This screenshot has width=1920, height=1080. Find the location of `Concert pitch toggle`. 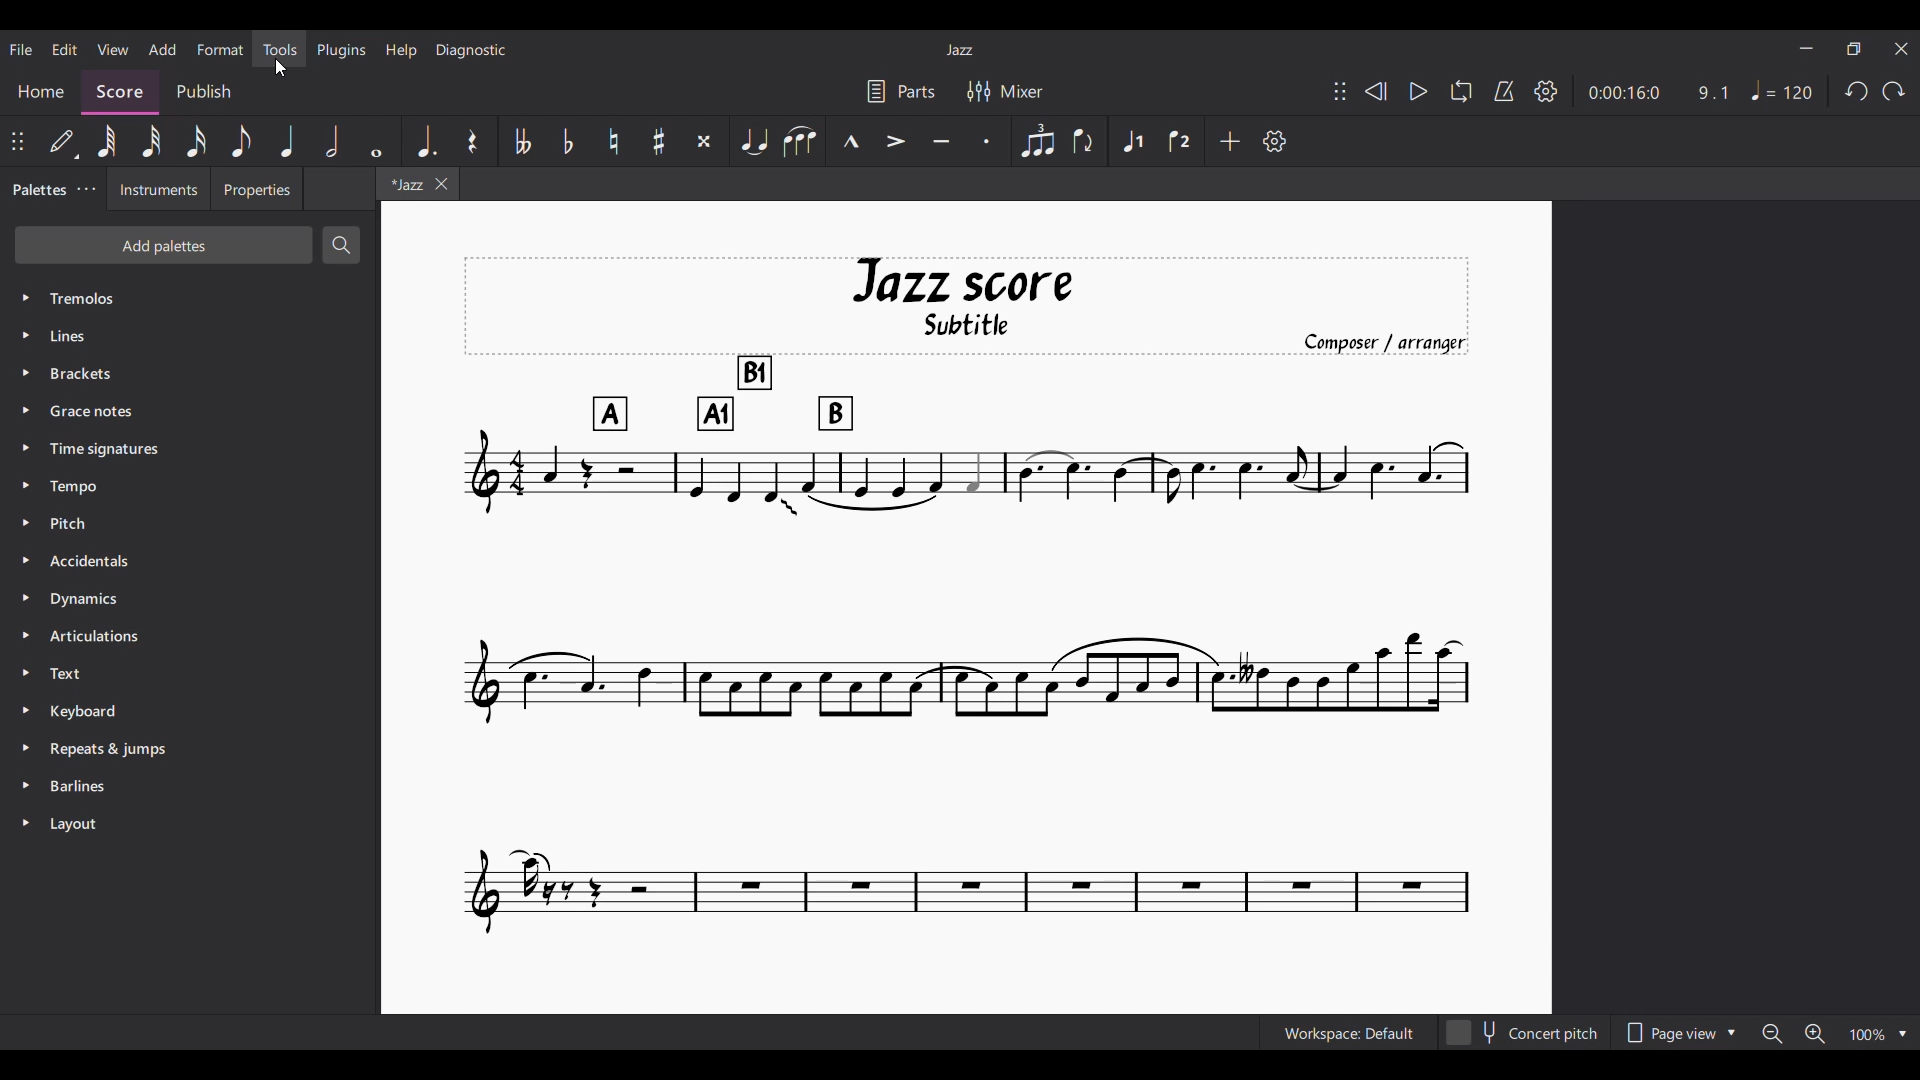

Concert pitch toggle is located at coordinates (1525, 1032).